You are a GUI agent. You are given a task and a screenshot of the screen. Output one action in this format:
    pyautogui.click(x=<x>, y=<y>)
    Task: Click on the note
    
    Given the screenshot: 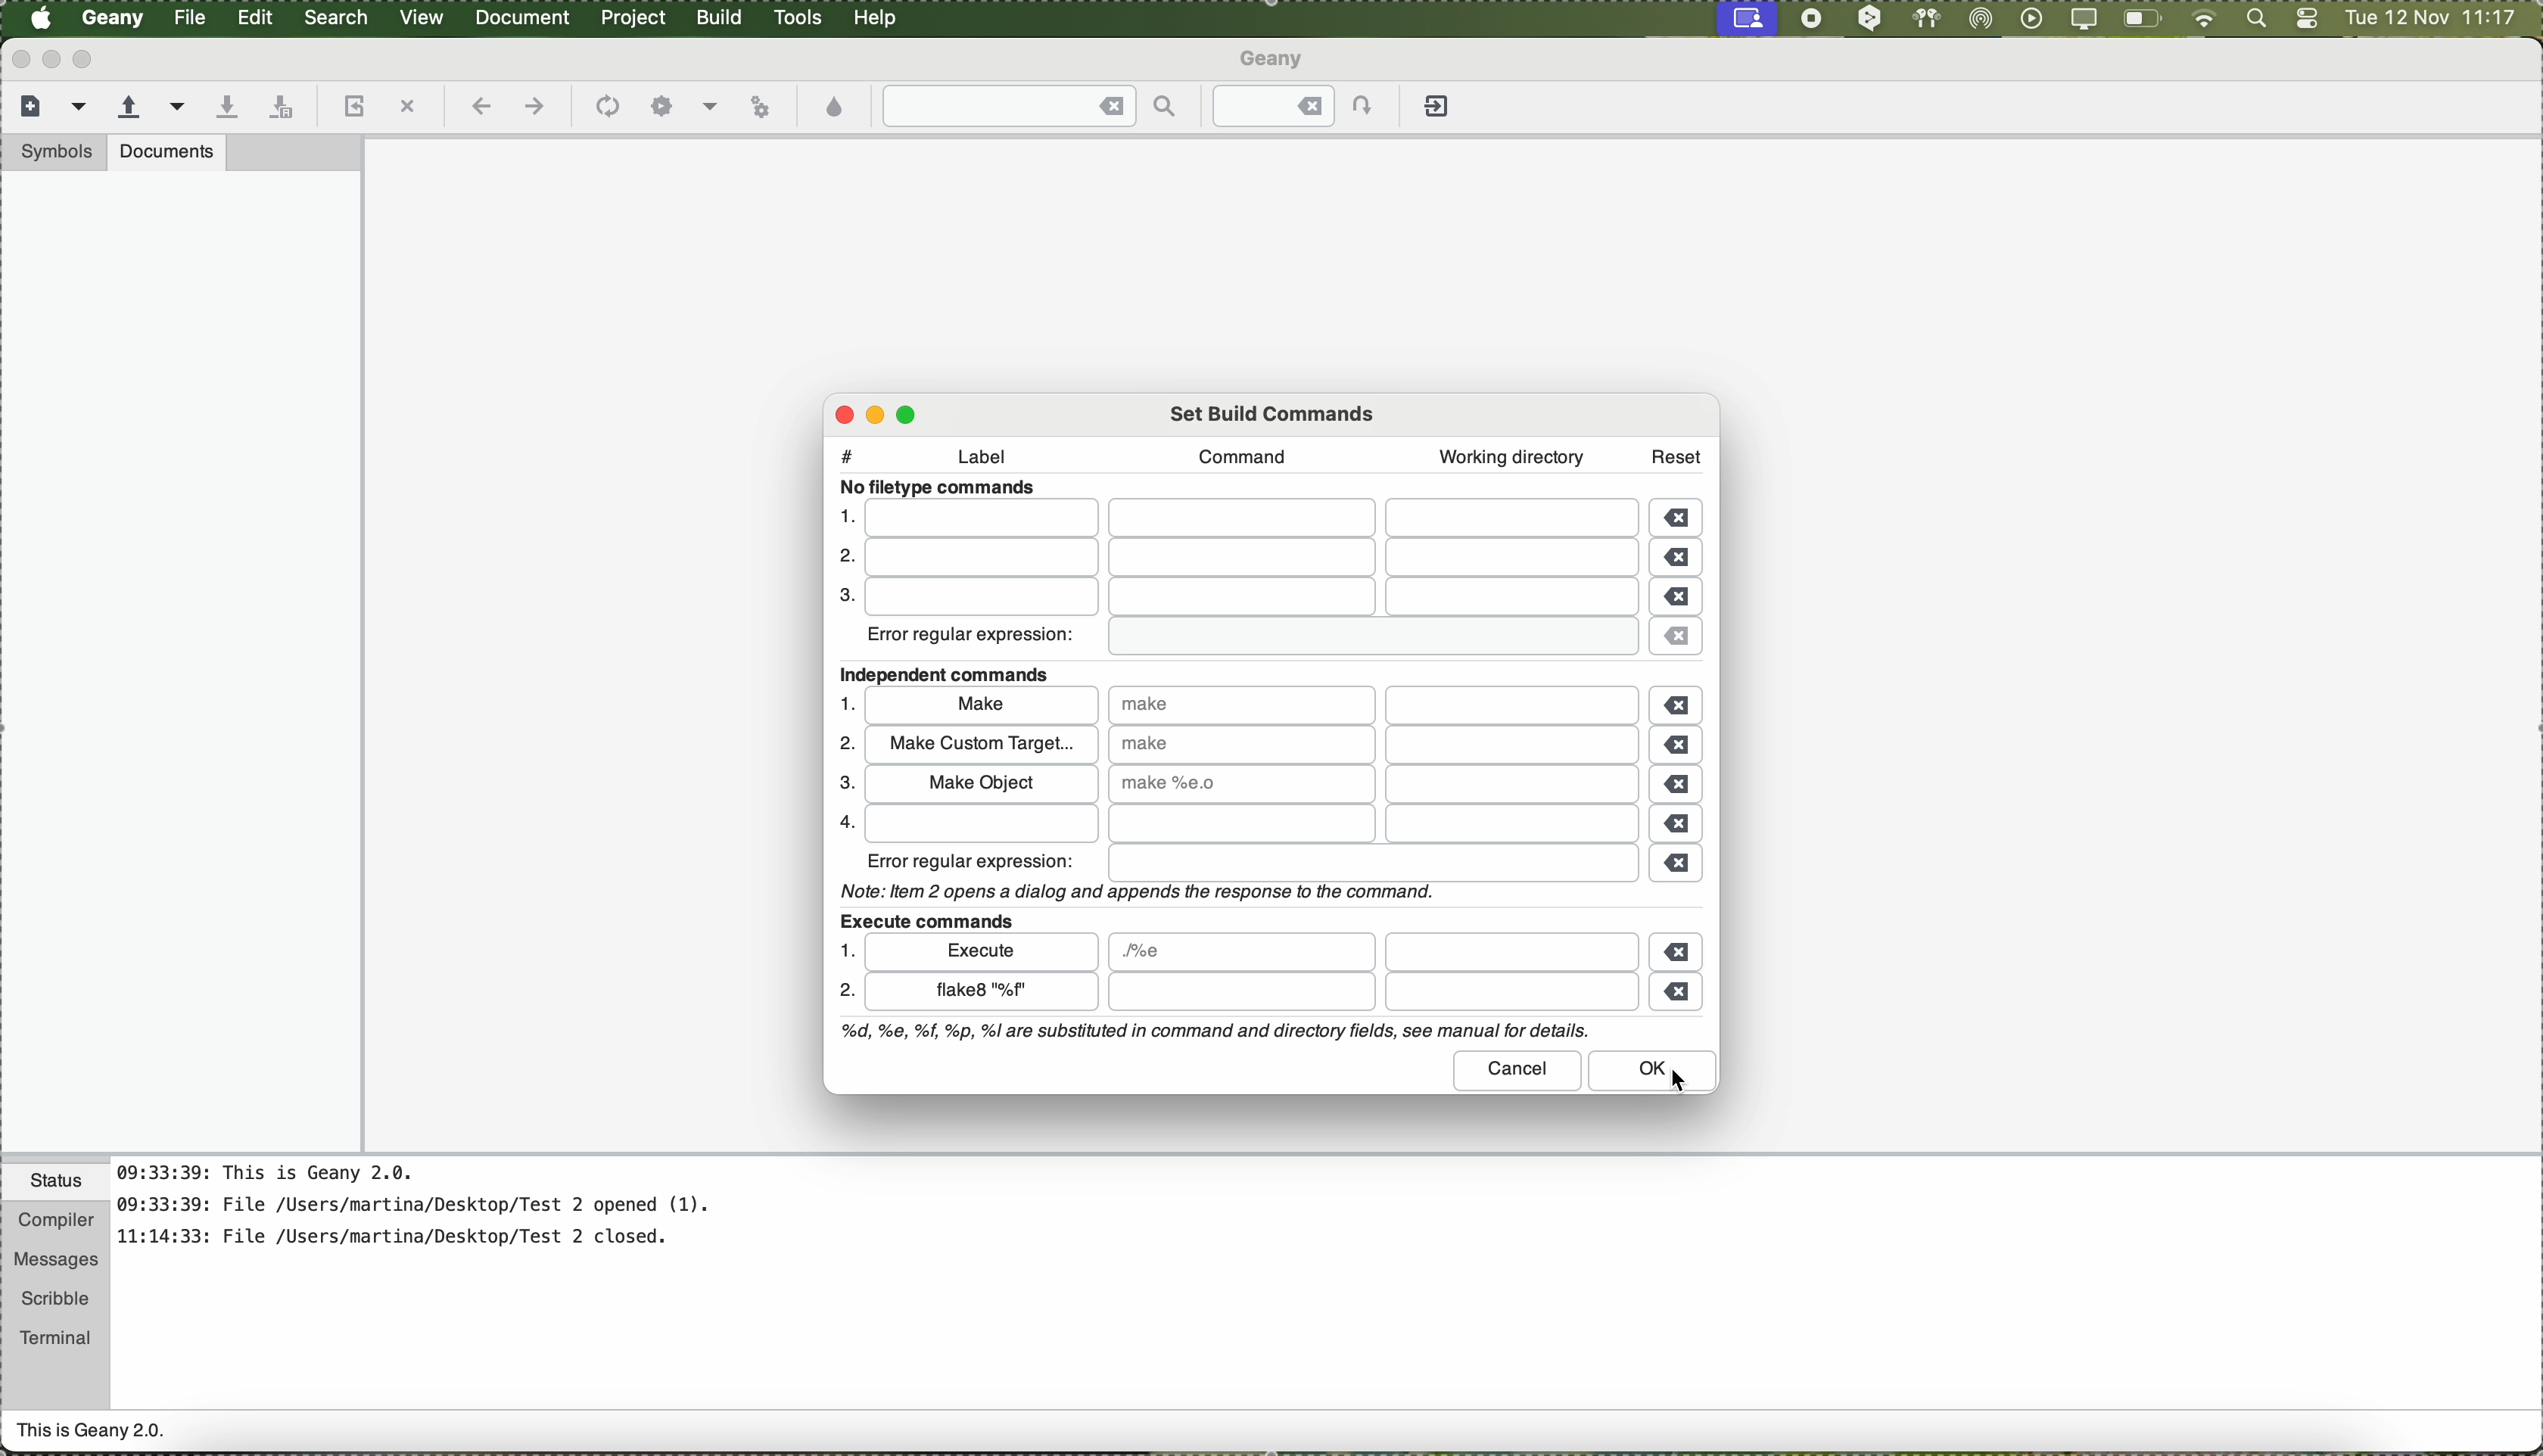 What is the action you would take?
    pyautogui.click(x=1212, y=1032)
    